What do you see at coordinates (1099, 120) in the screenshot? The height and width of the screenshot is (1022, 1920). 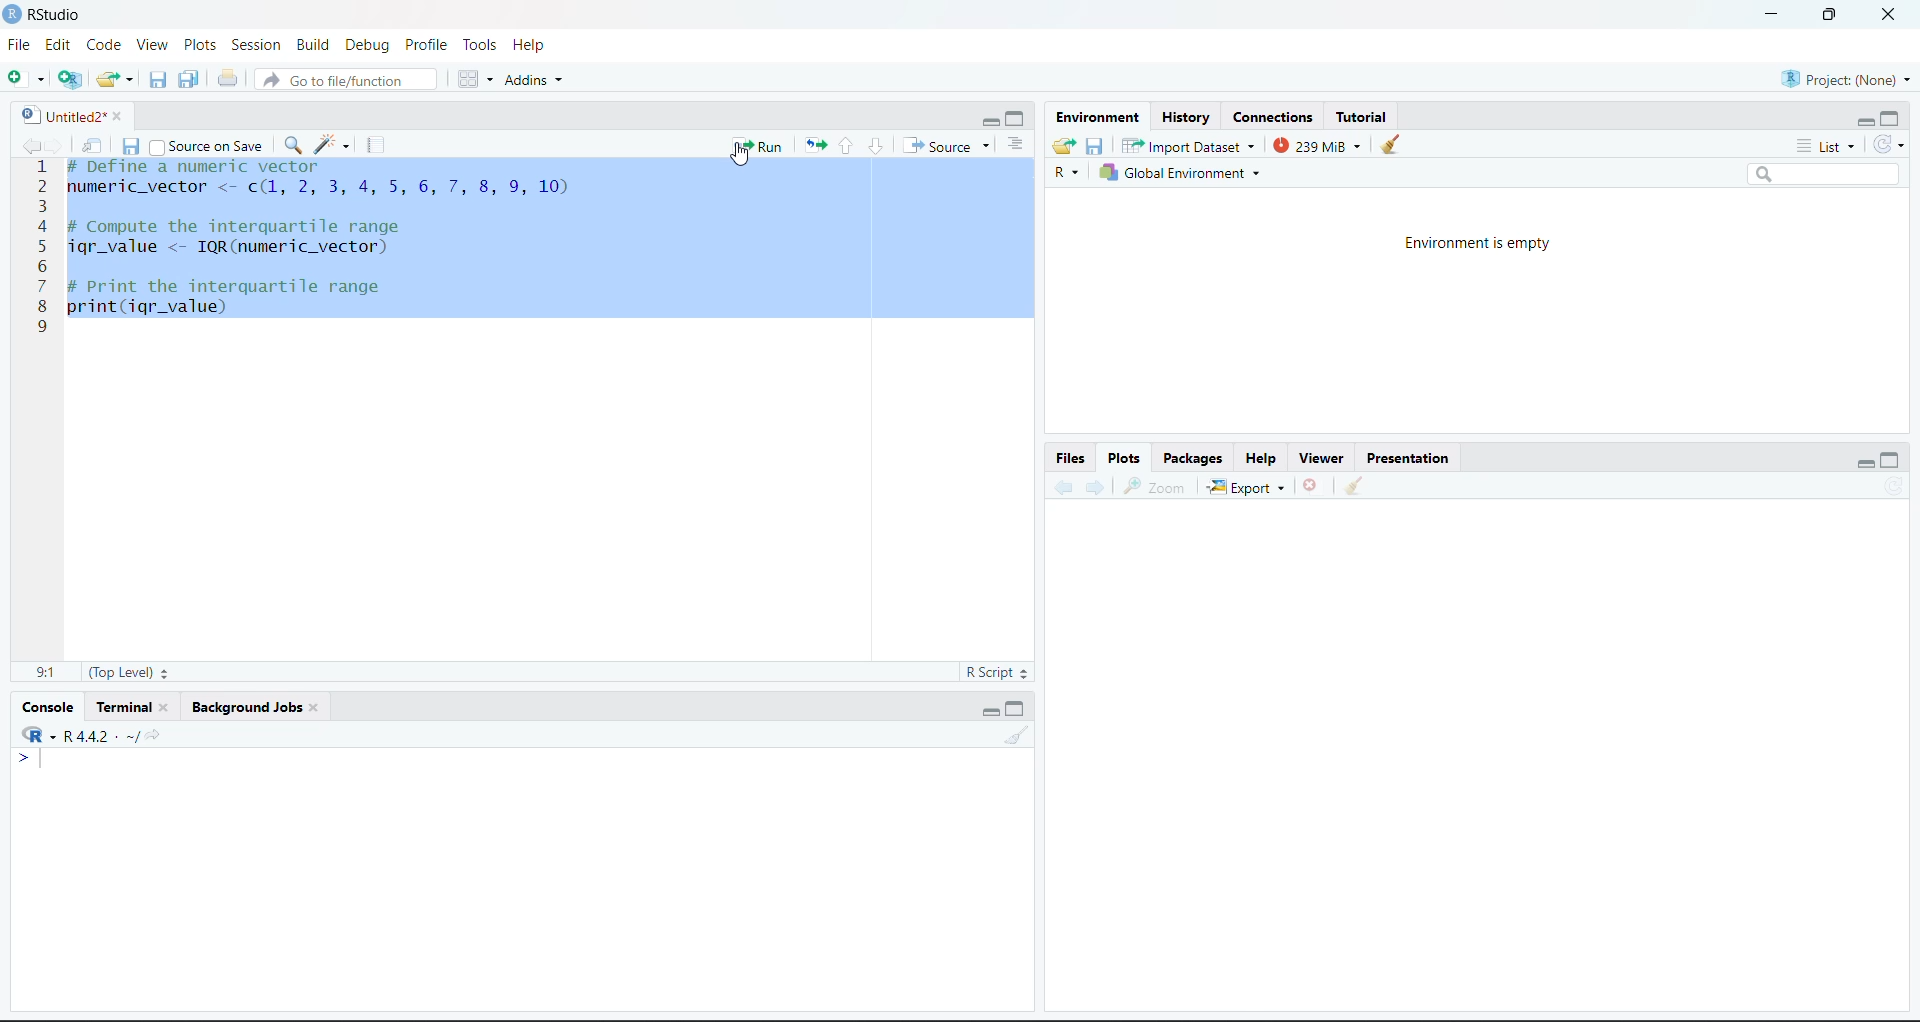 I see `Environment` at bounding box center [1099, 120].